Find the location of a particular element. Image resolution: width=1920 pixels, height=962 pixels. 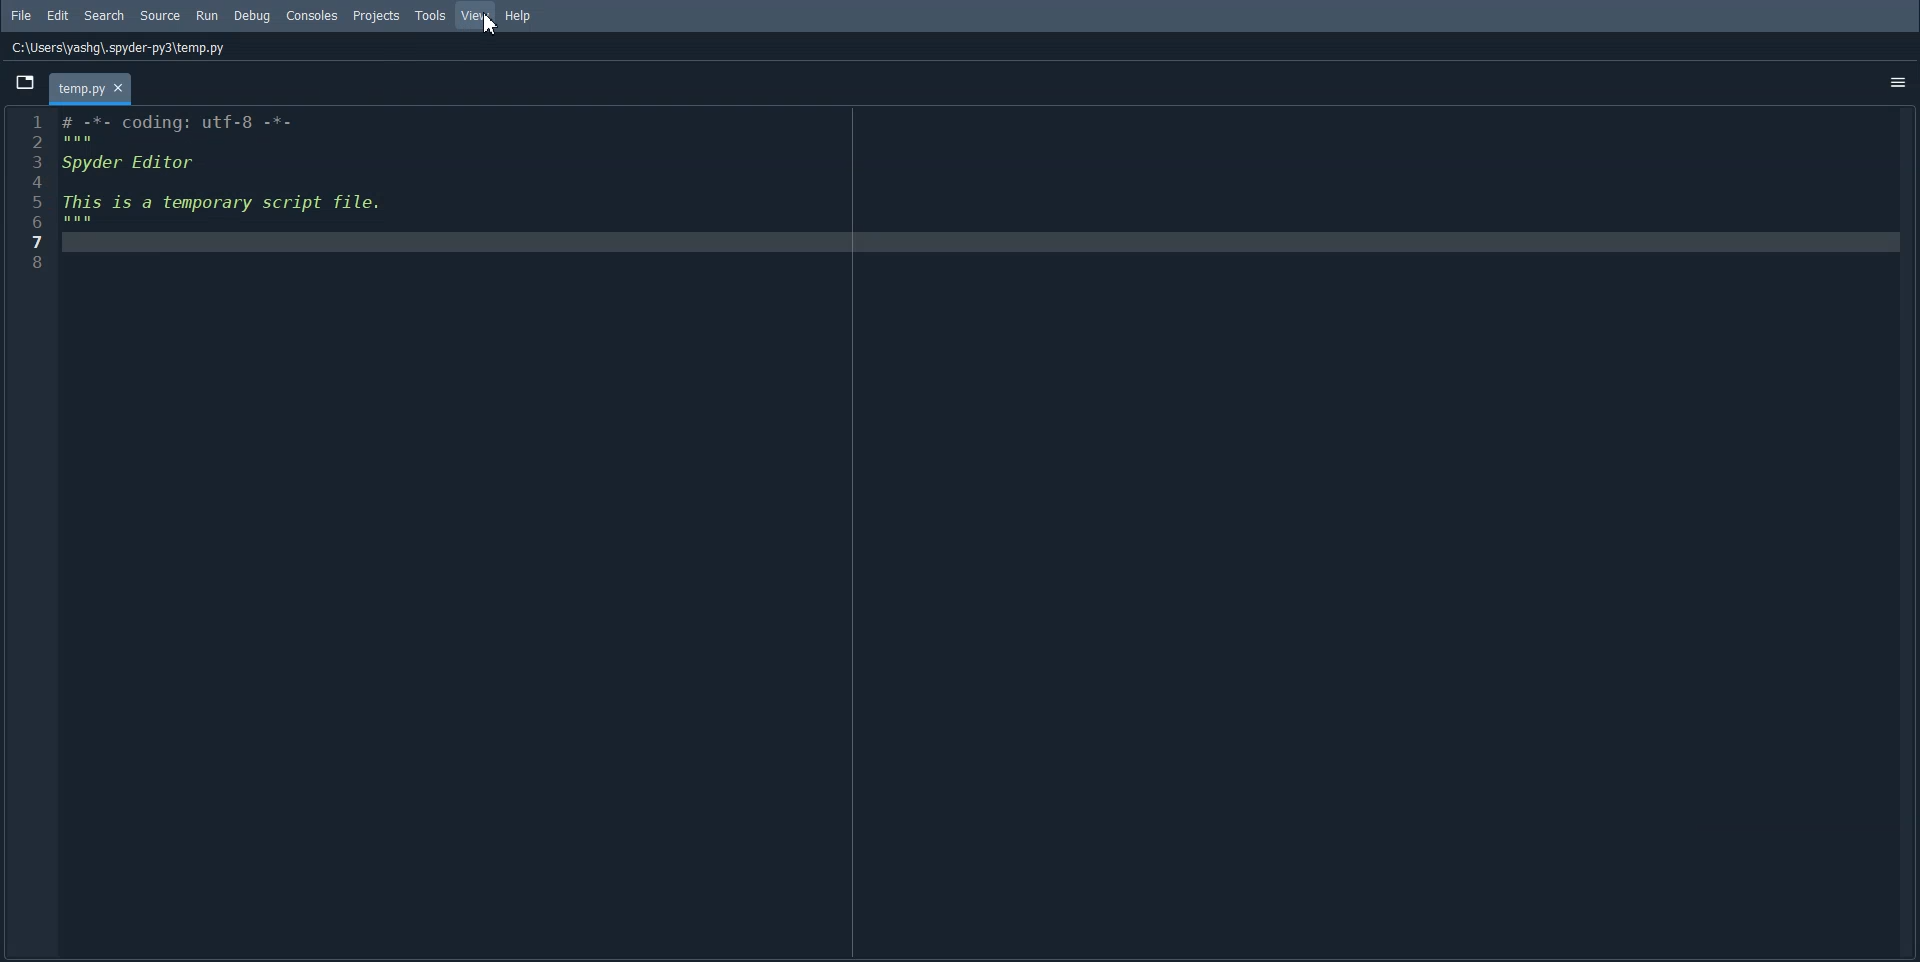

View is located at coordinates (476, 15).